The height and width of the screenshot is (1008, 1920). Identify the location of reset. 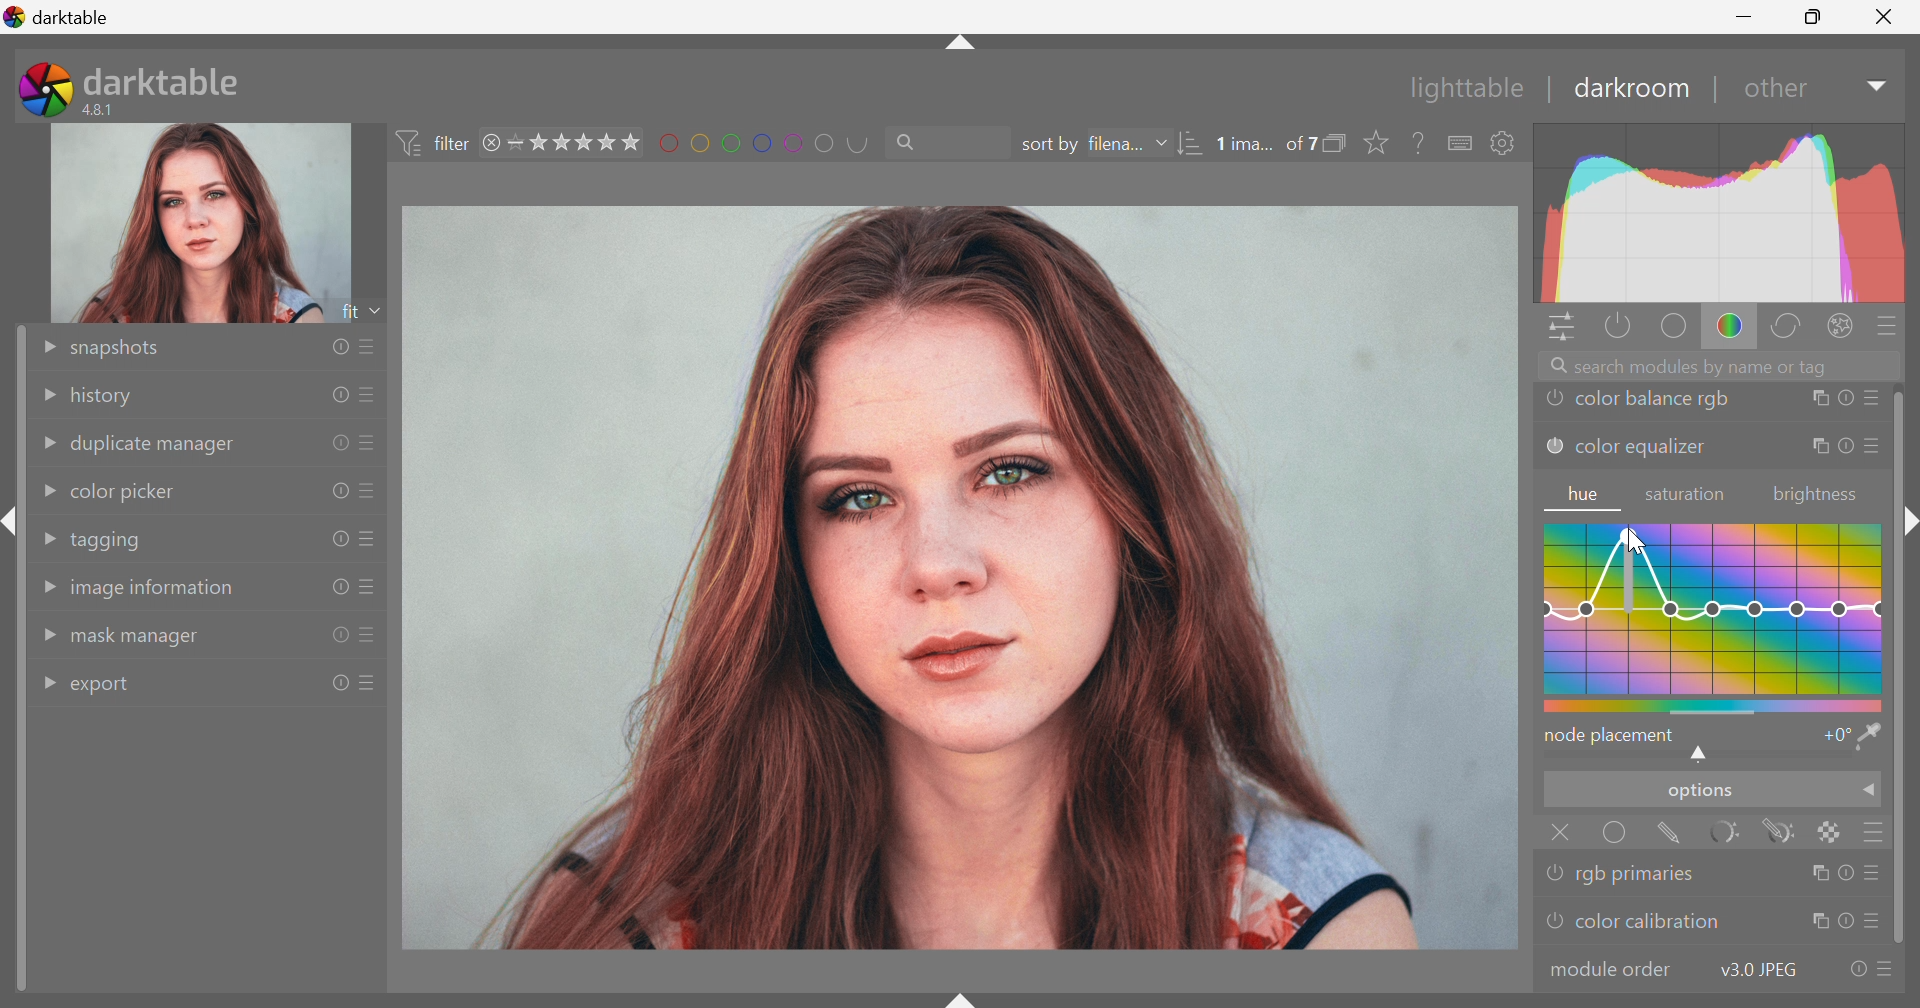
(1844, 447).